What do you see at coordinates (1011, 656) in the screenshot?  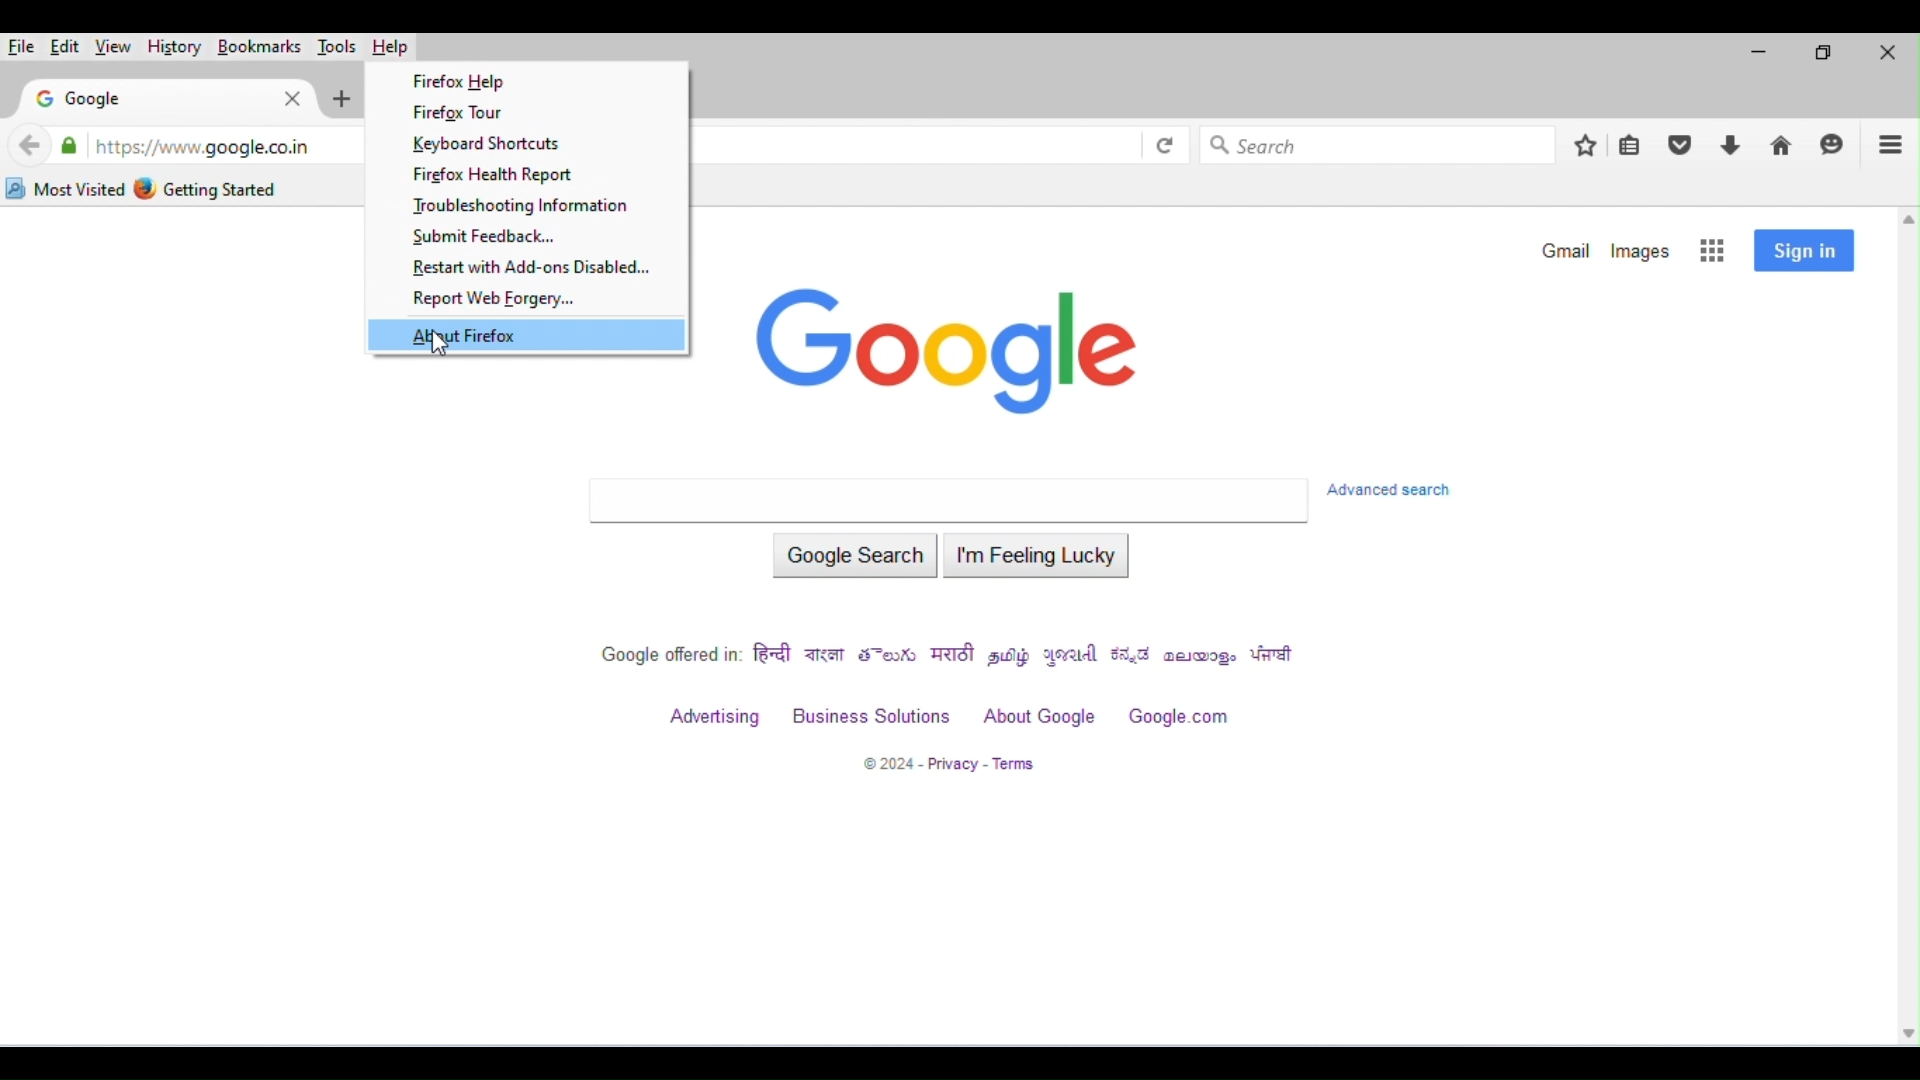 I see `tamil` at bounding box center [1011, 656].